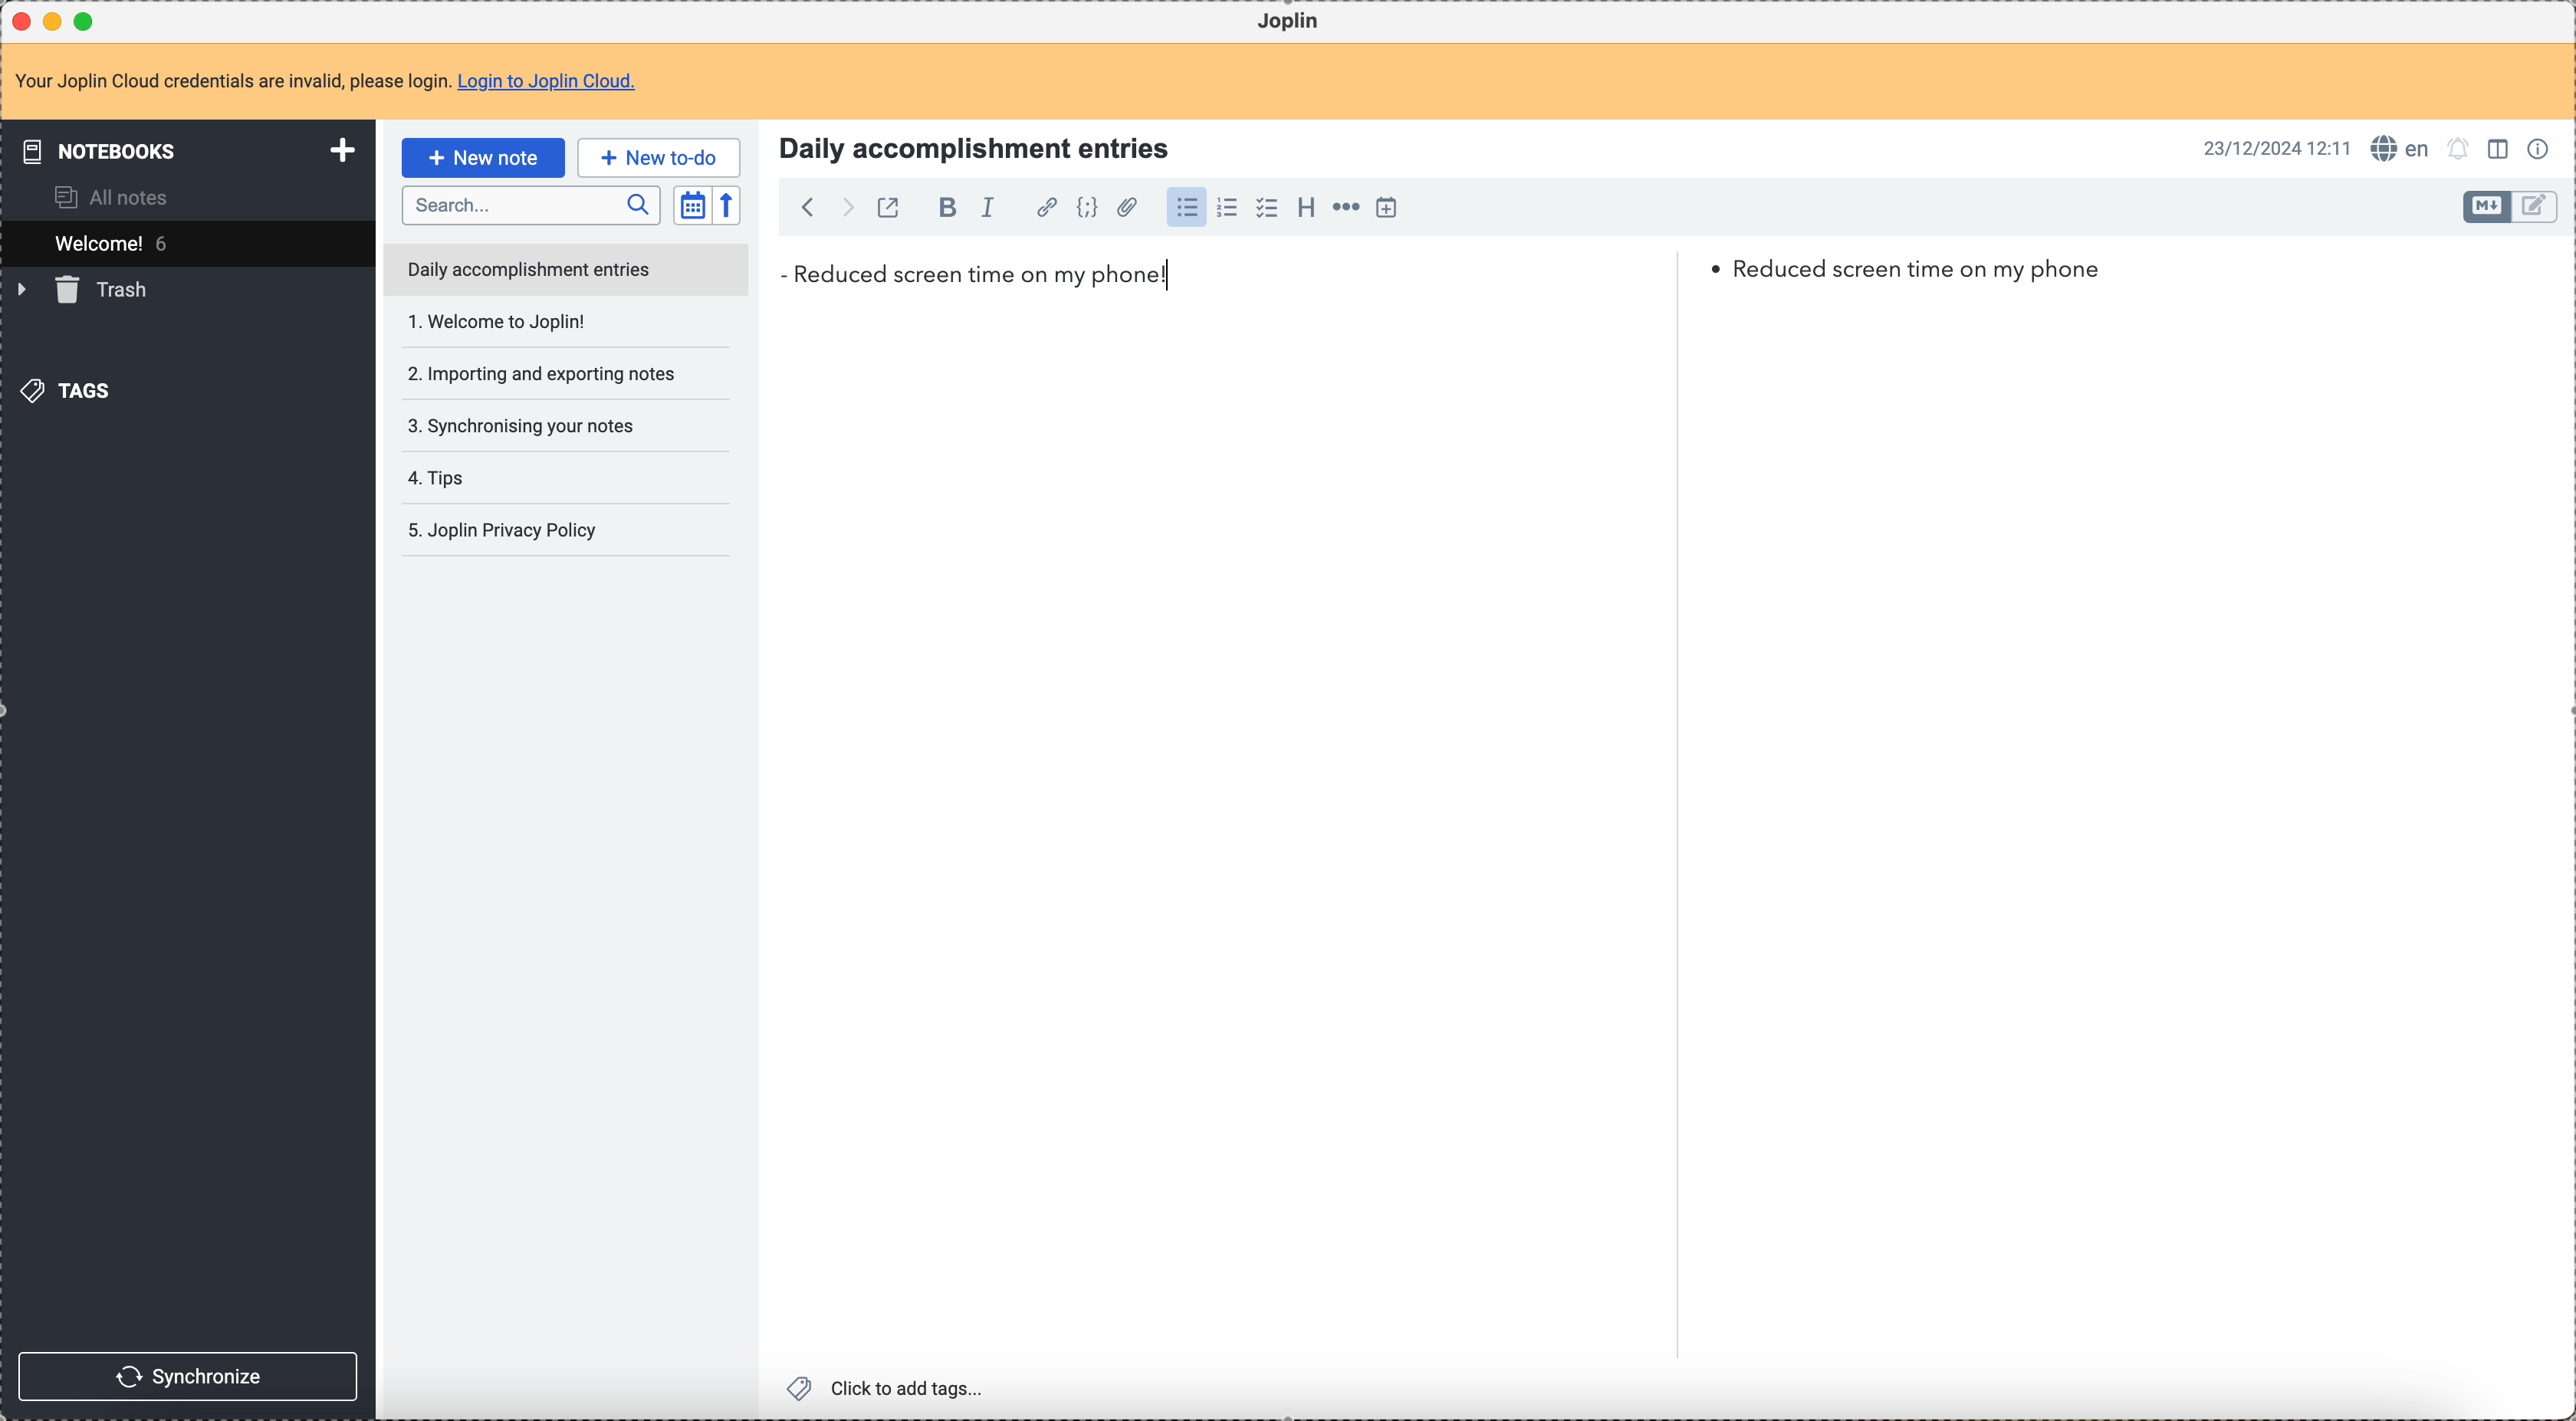 The width and height of the screenshot is (2576, 1421). What do you see at coordinates (971, 146) in the screenshot?
I see `Title` at bounding box center [971, 146].